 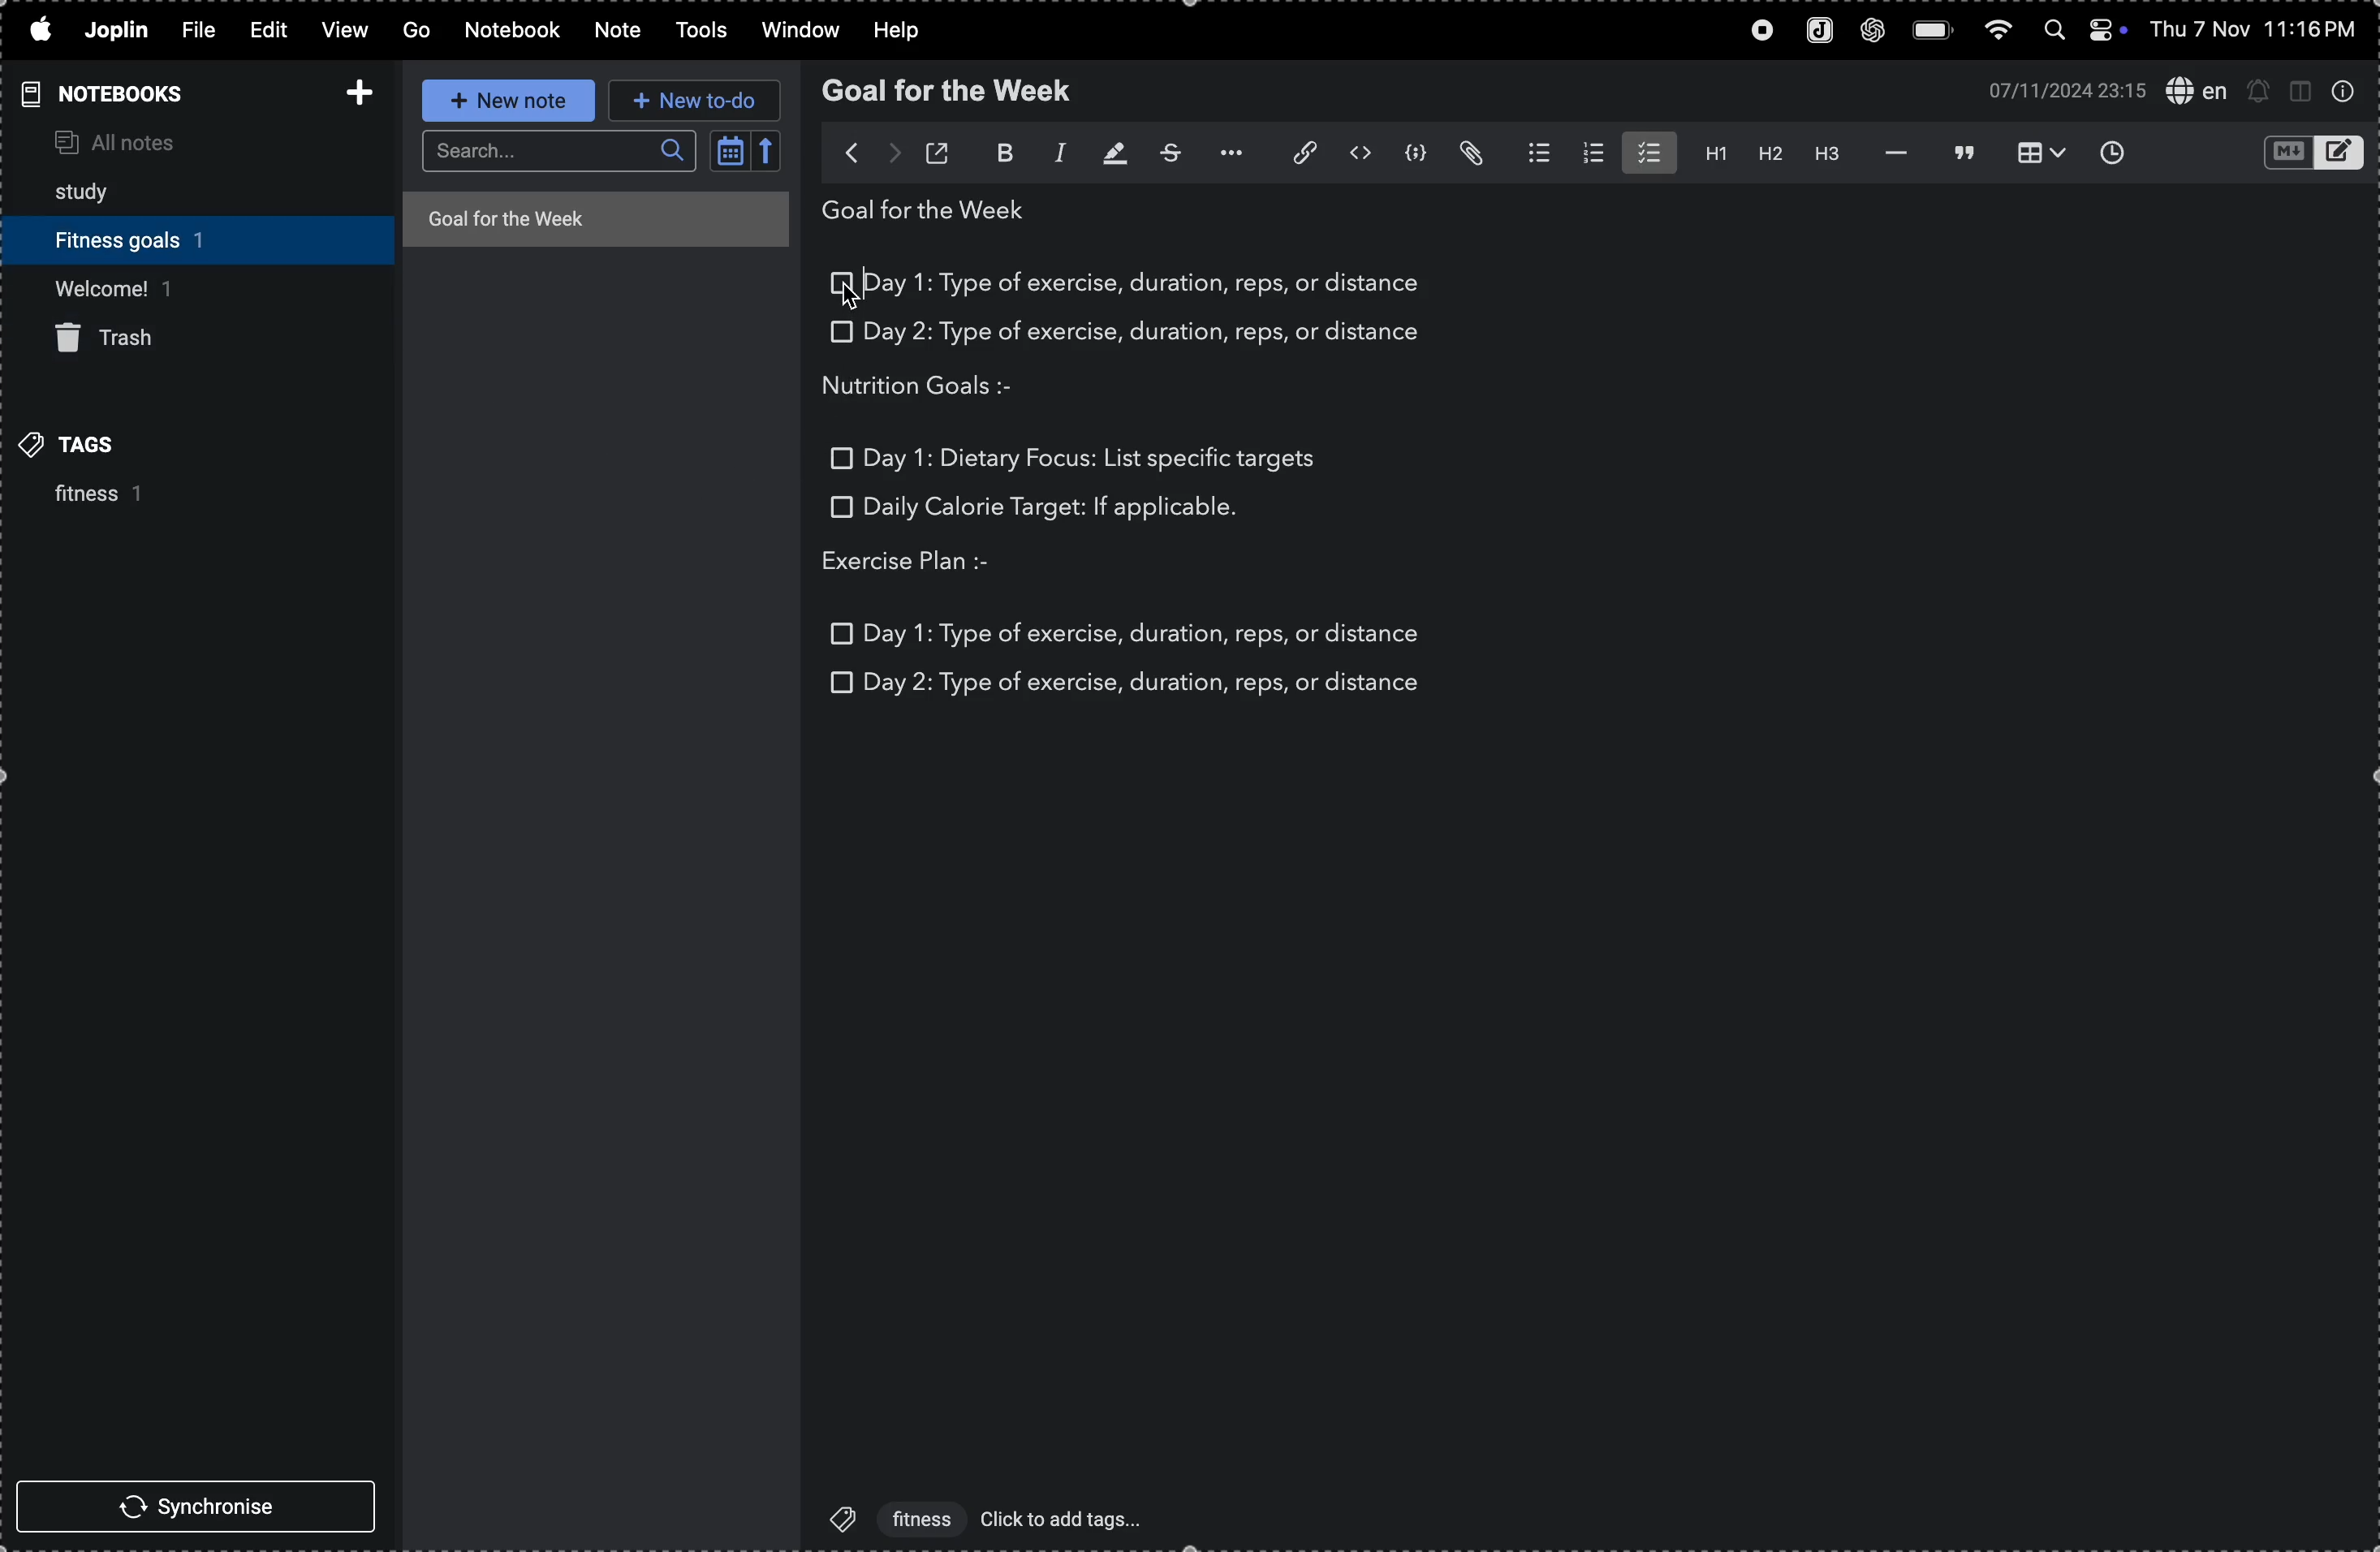 I want to click on checkbox, so click(x=839, y=681).